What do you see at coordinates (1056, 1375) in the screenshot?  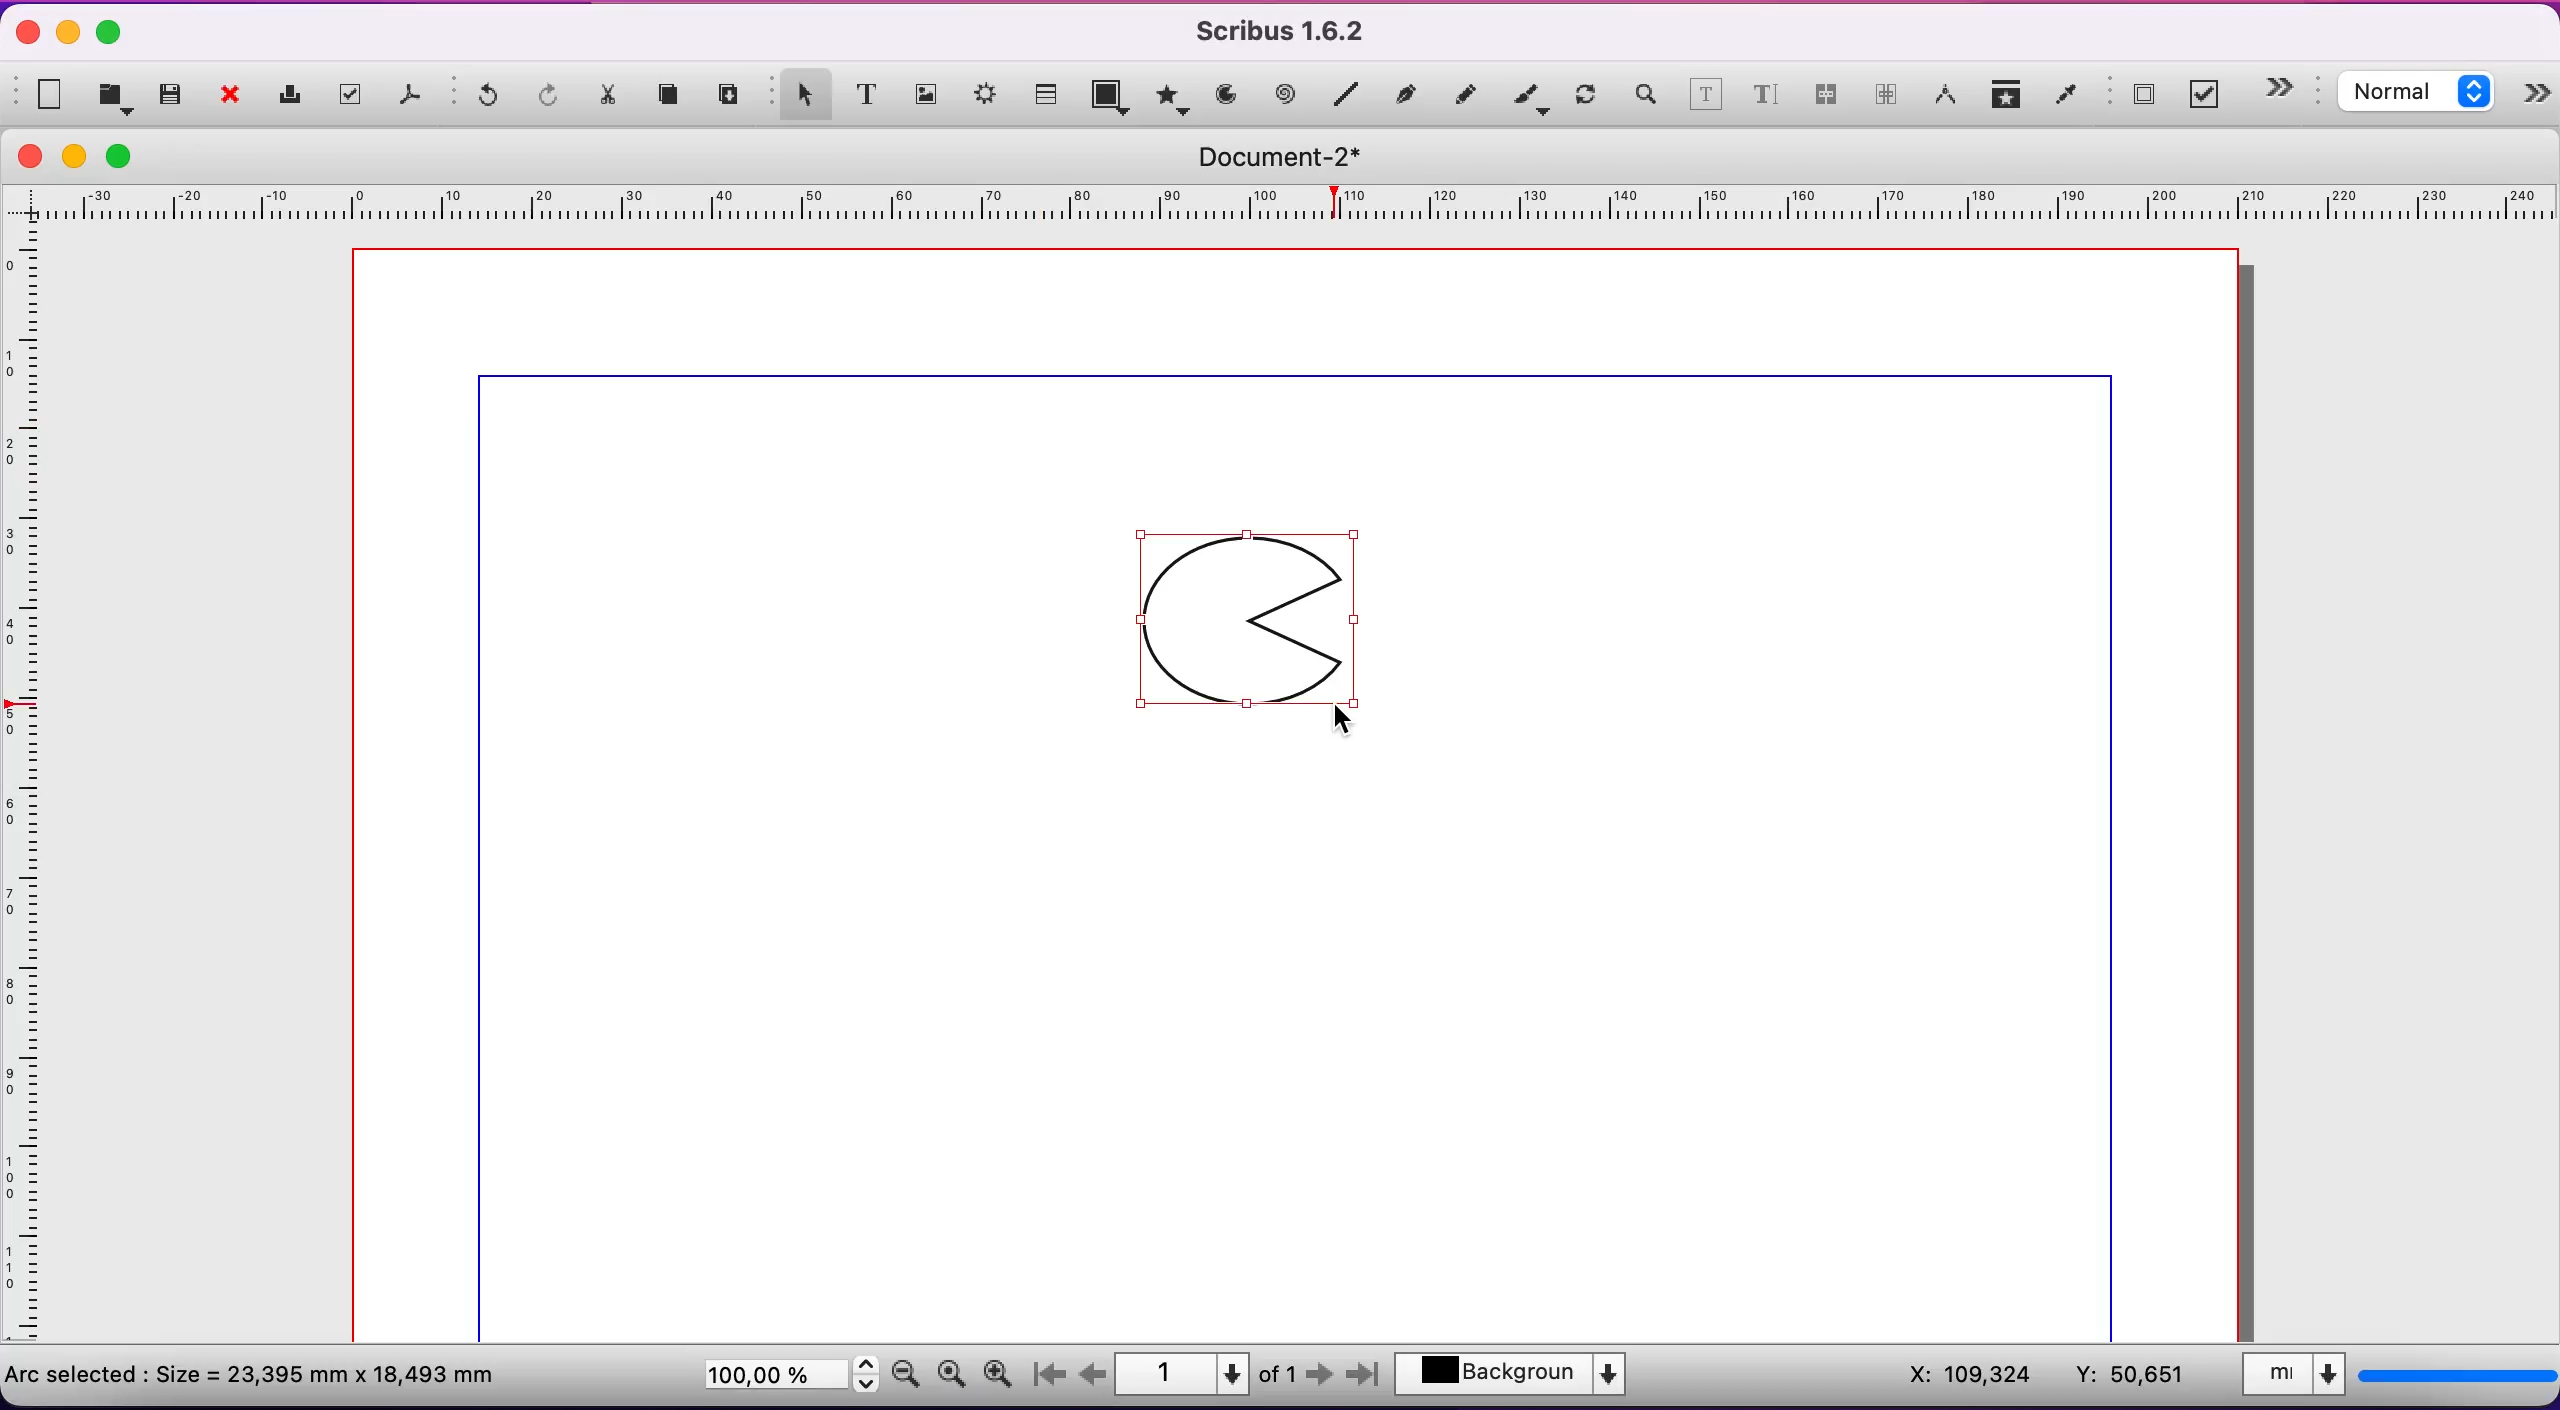 I see `go to the first page` at bounding box center [1056, 1375].